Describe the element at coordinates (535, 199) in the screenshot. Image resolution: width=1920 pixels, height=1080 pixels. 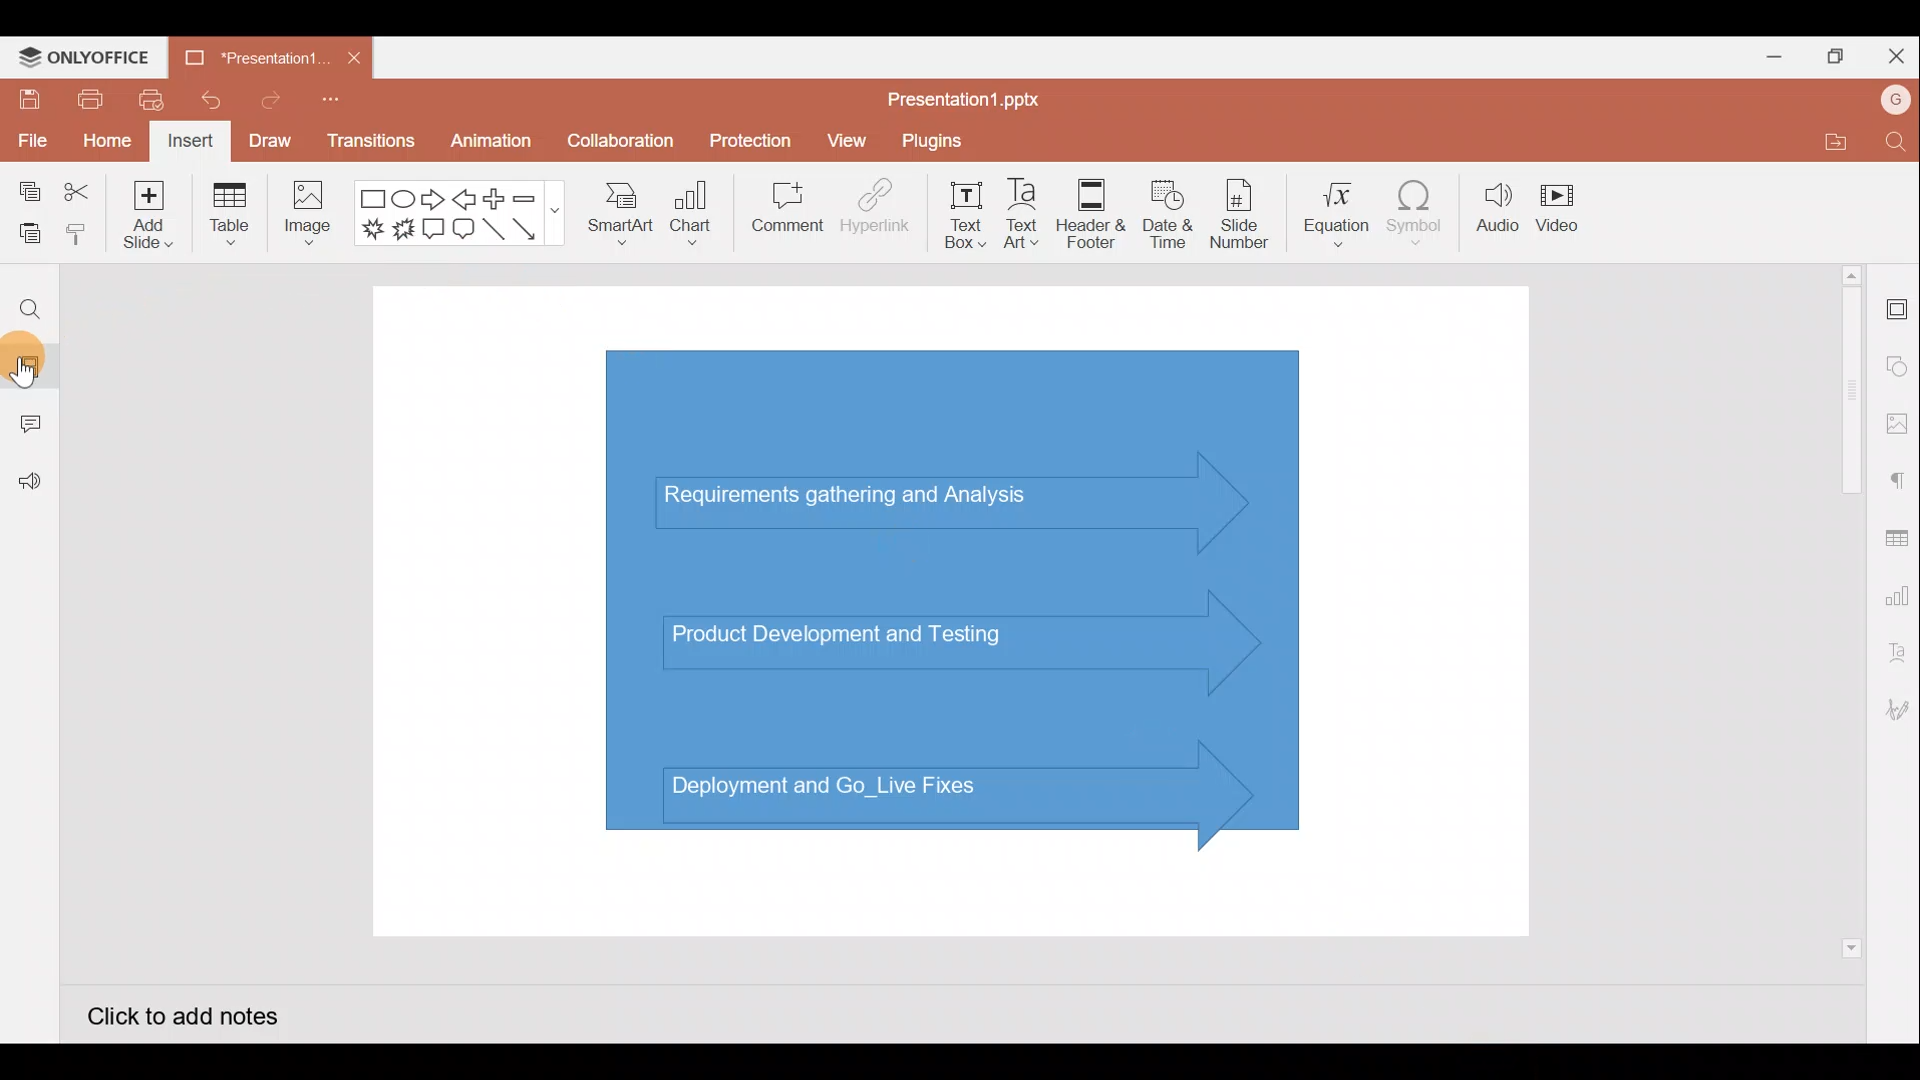
I see `Minus` at that location.